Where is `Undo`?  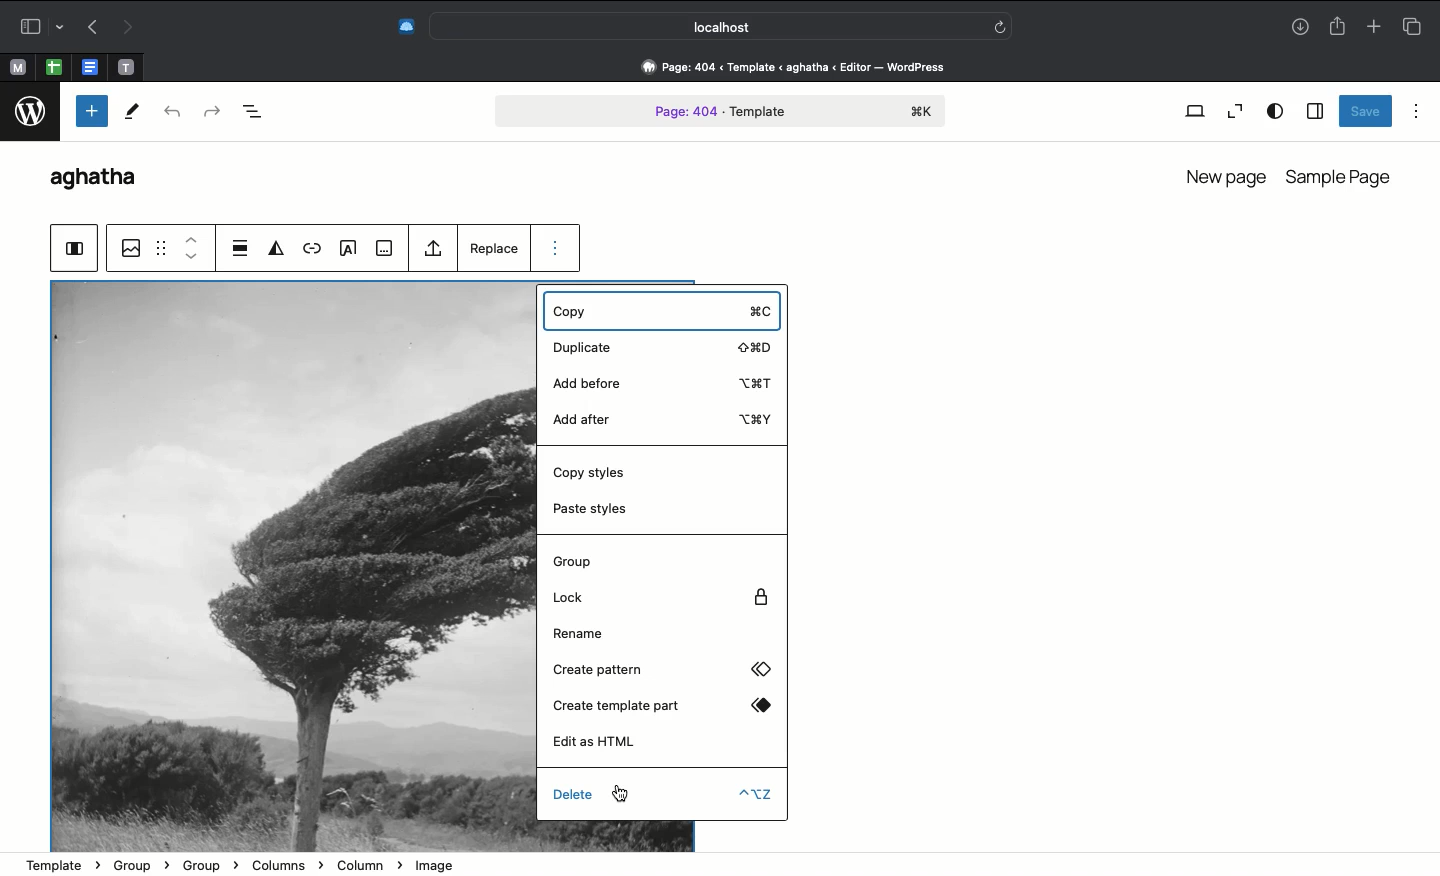
Undo is located at coordinates (174, 115).